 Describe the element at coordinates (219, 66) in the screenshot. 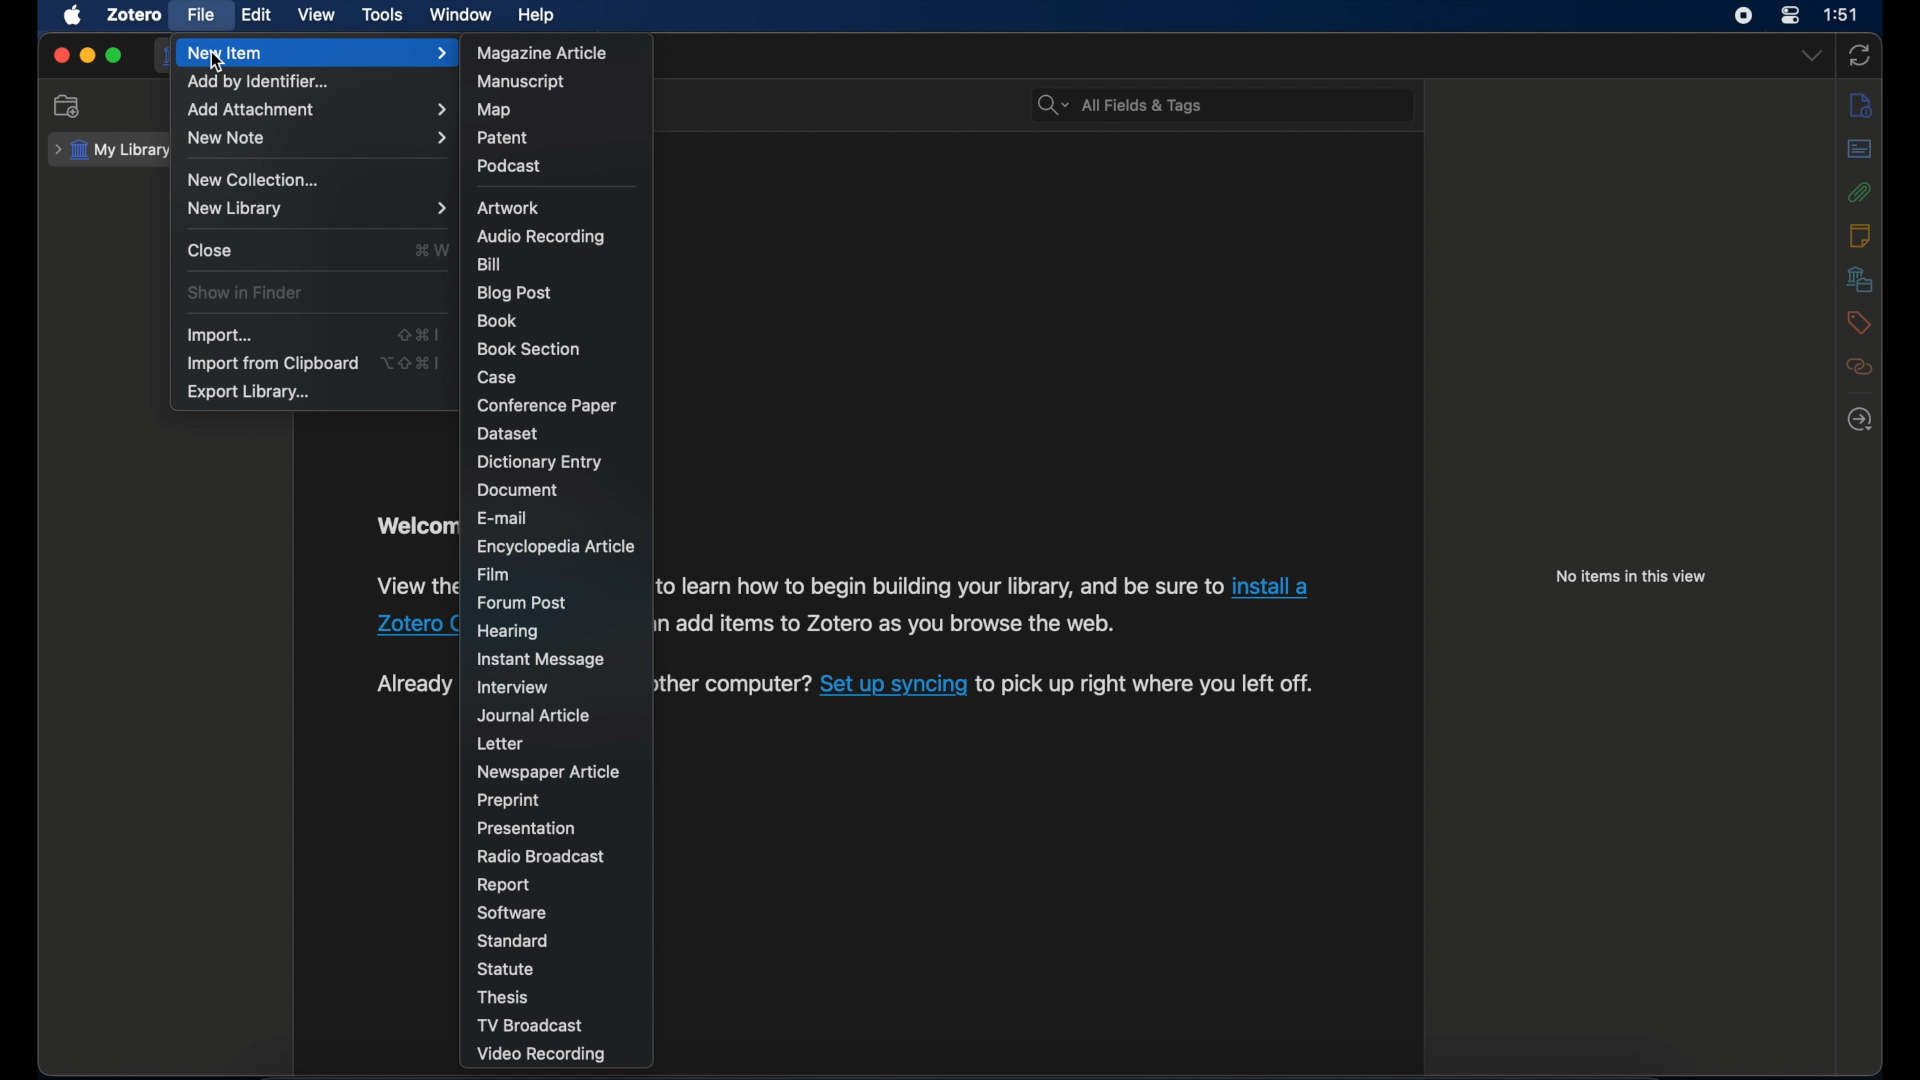

I see `cursor` at that location.